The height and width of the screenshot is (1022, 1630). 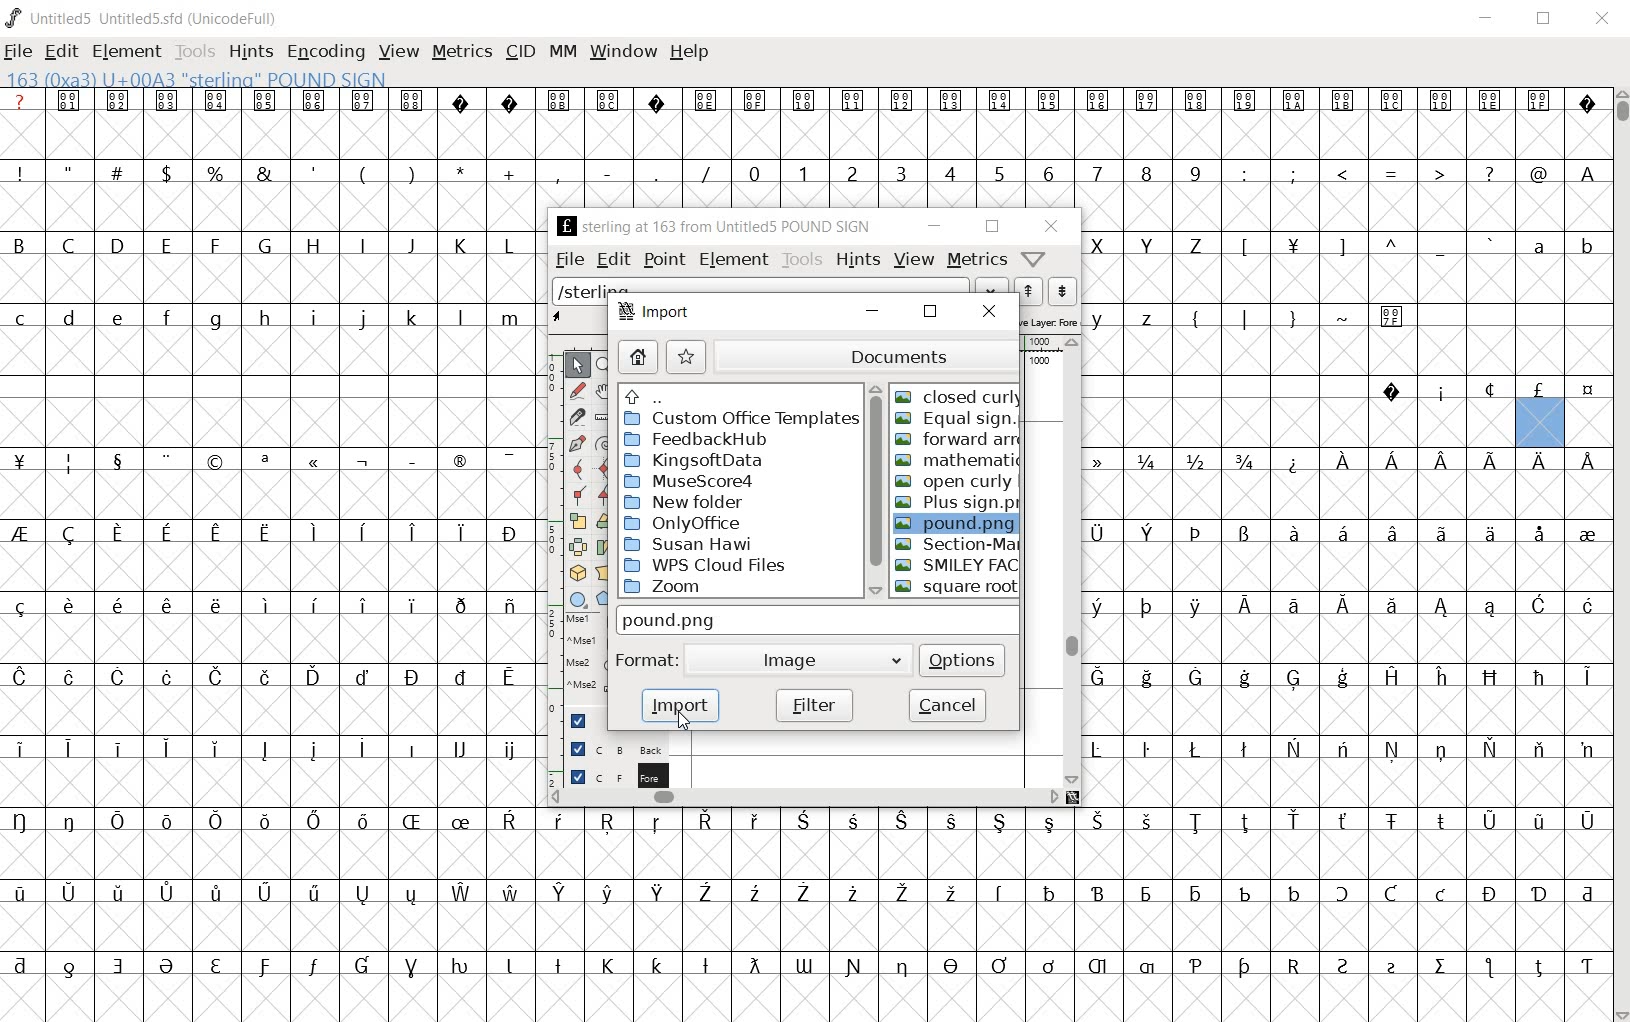 What do you see at coordinates (458, 824) in the screenshot?
I see `Symbol` at bounding box center [458, 824].